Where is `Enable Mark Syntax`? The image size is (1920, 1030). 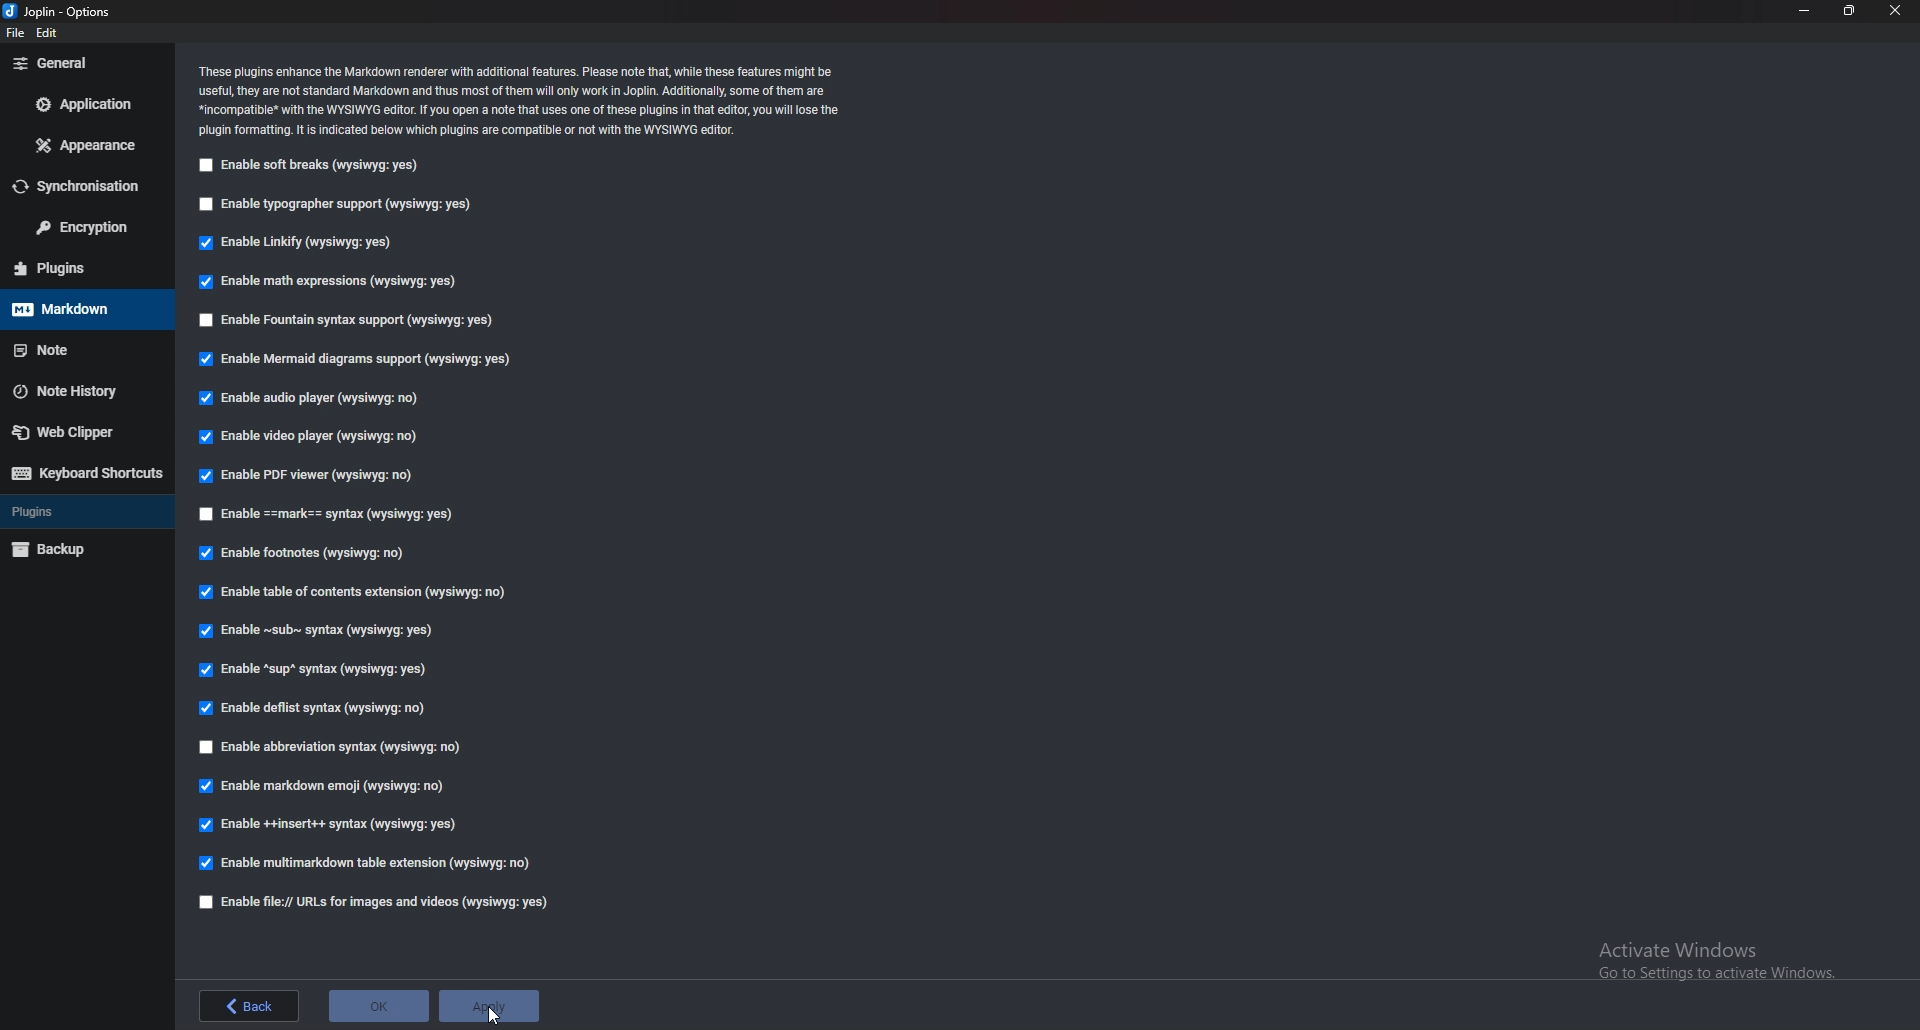
Enable Mark Syntax is located at coordinates (328, 514).